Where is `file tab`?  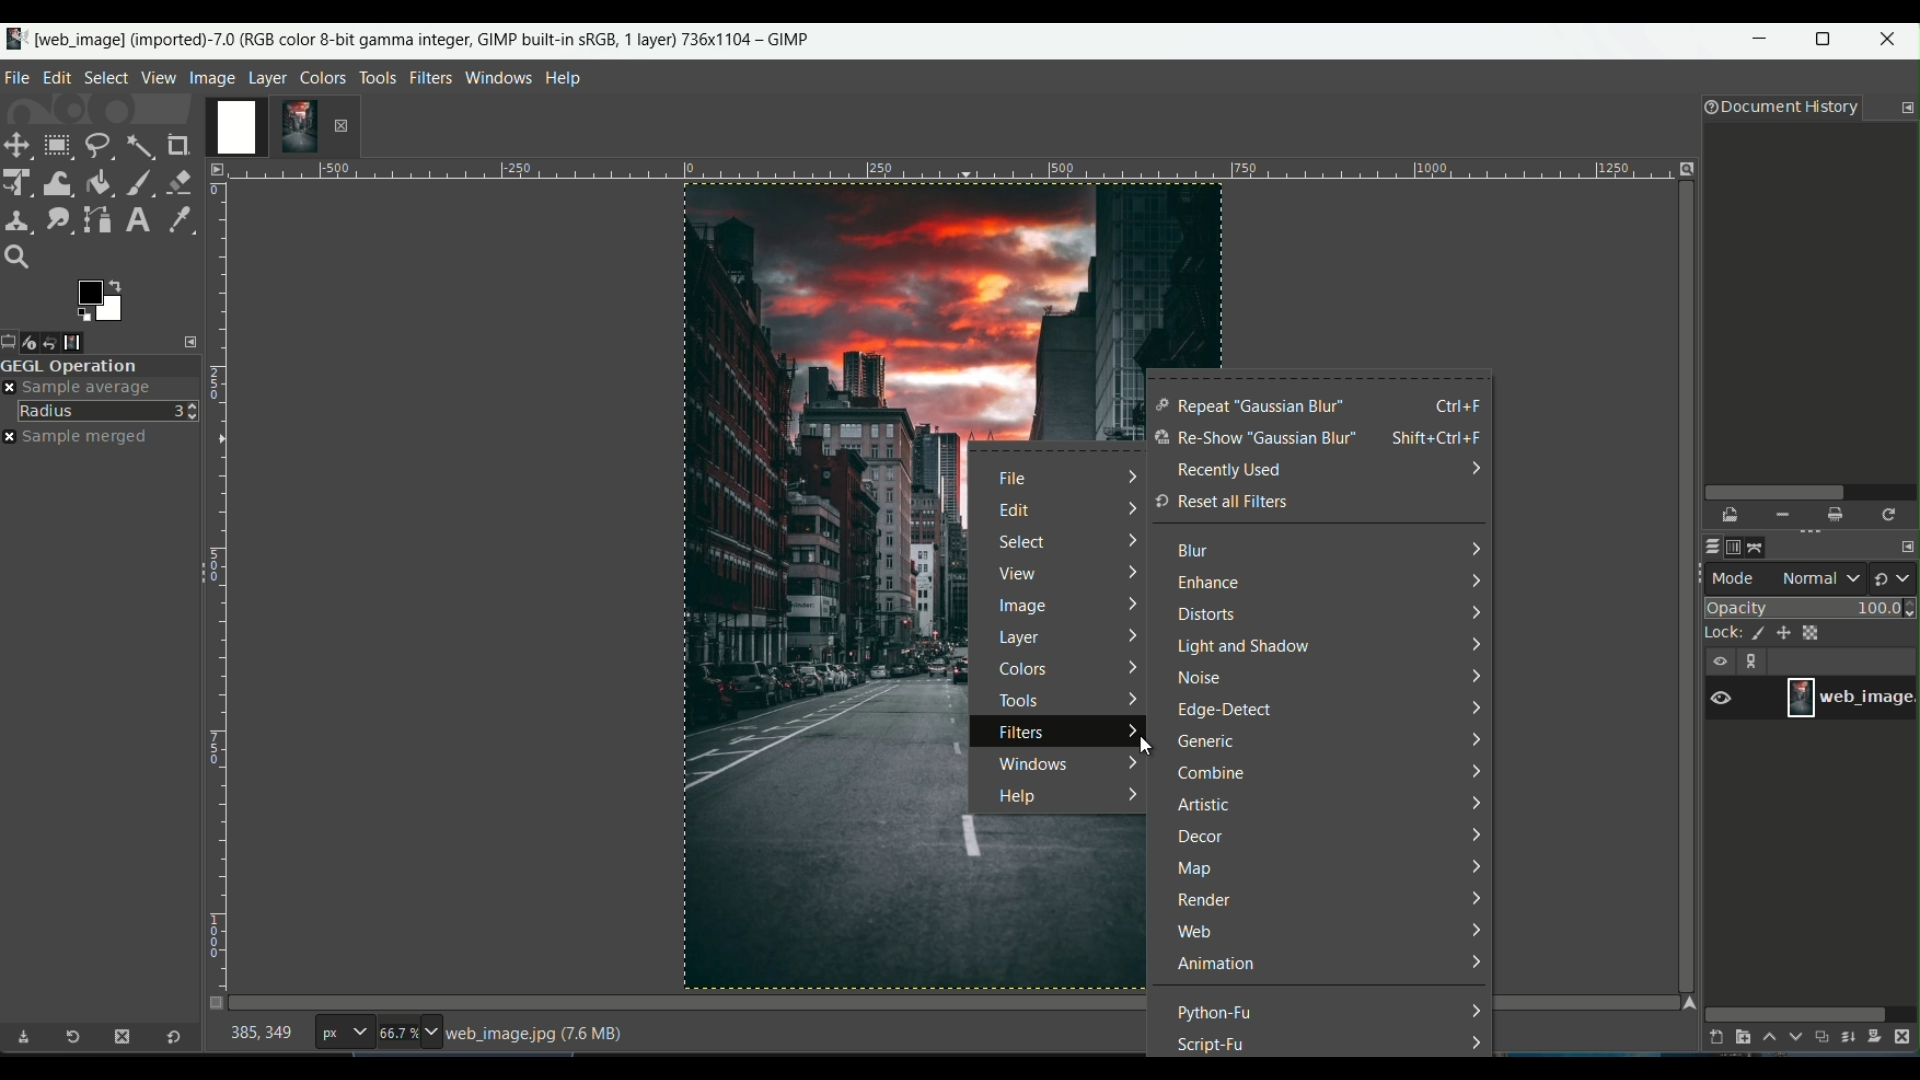
file tab is located at coordinates (18, 75).